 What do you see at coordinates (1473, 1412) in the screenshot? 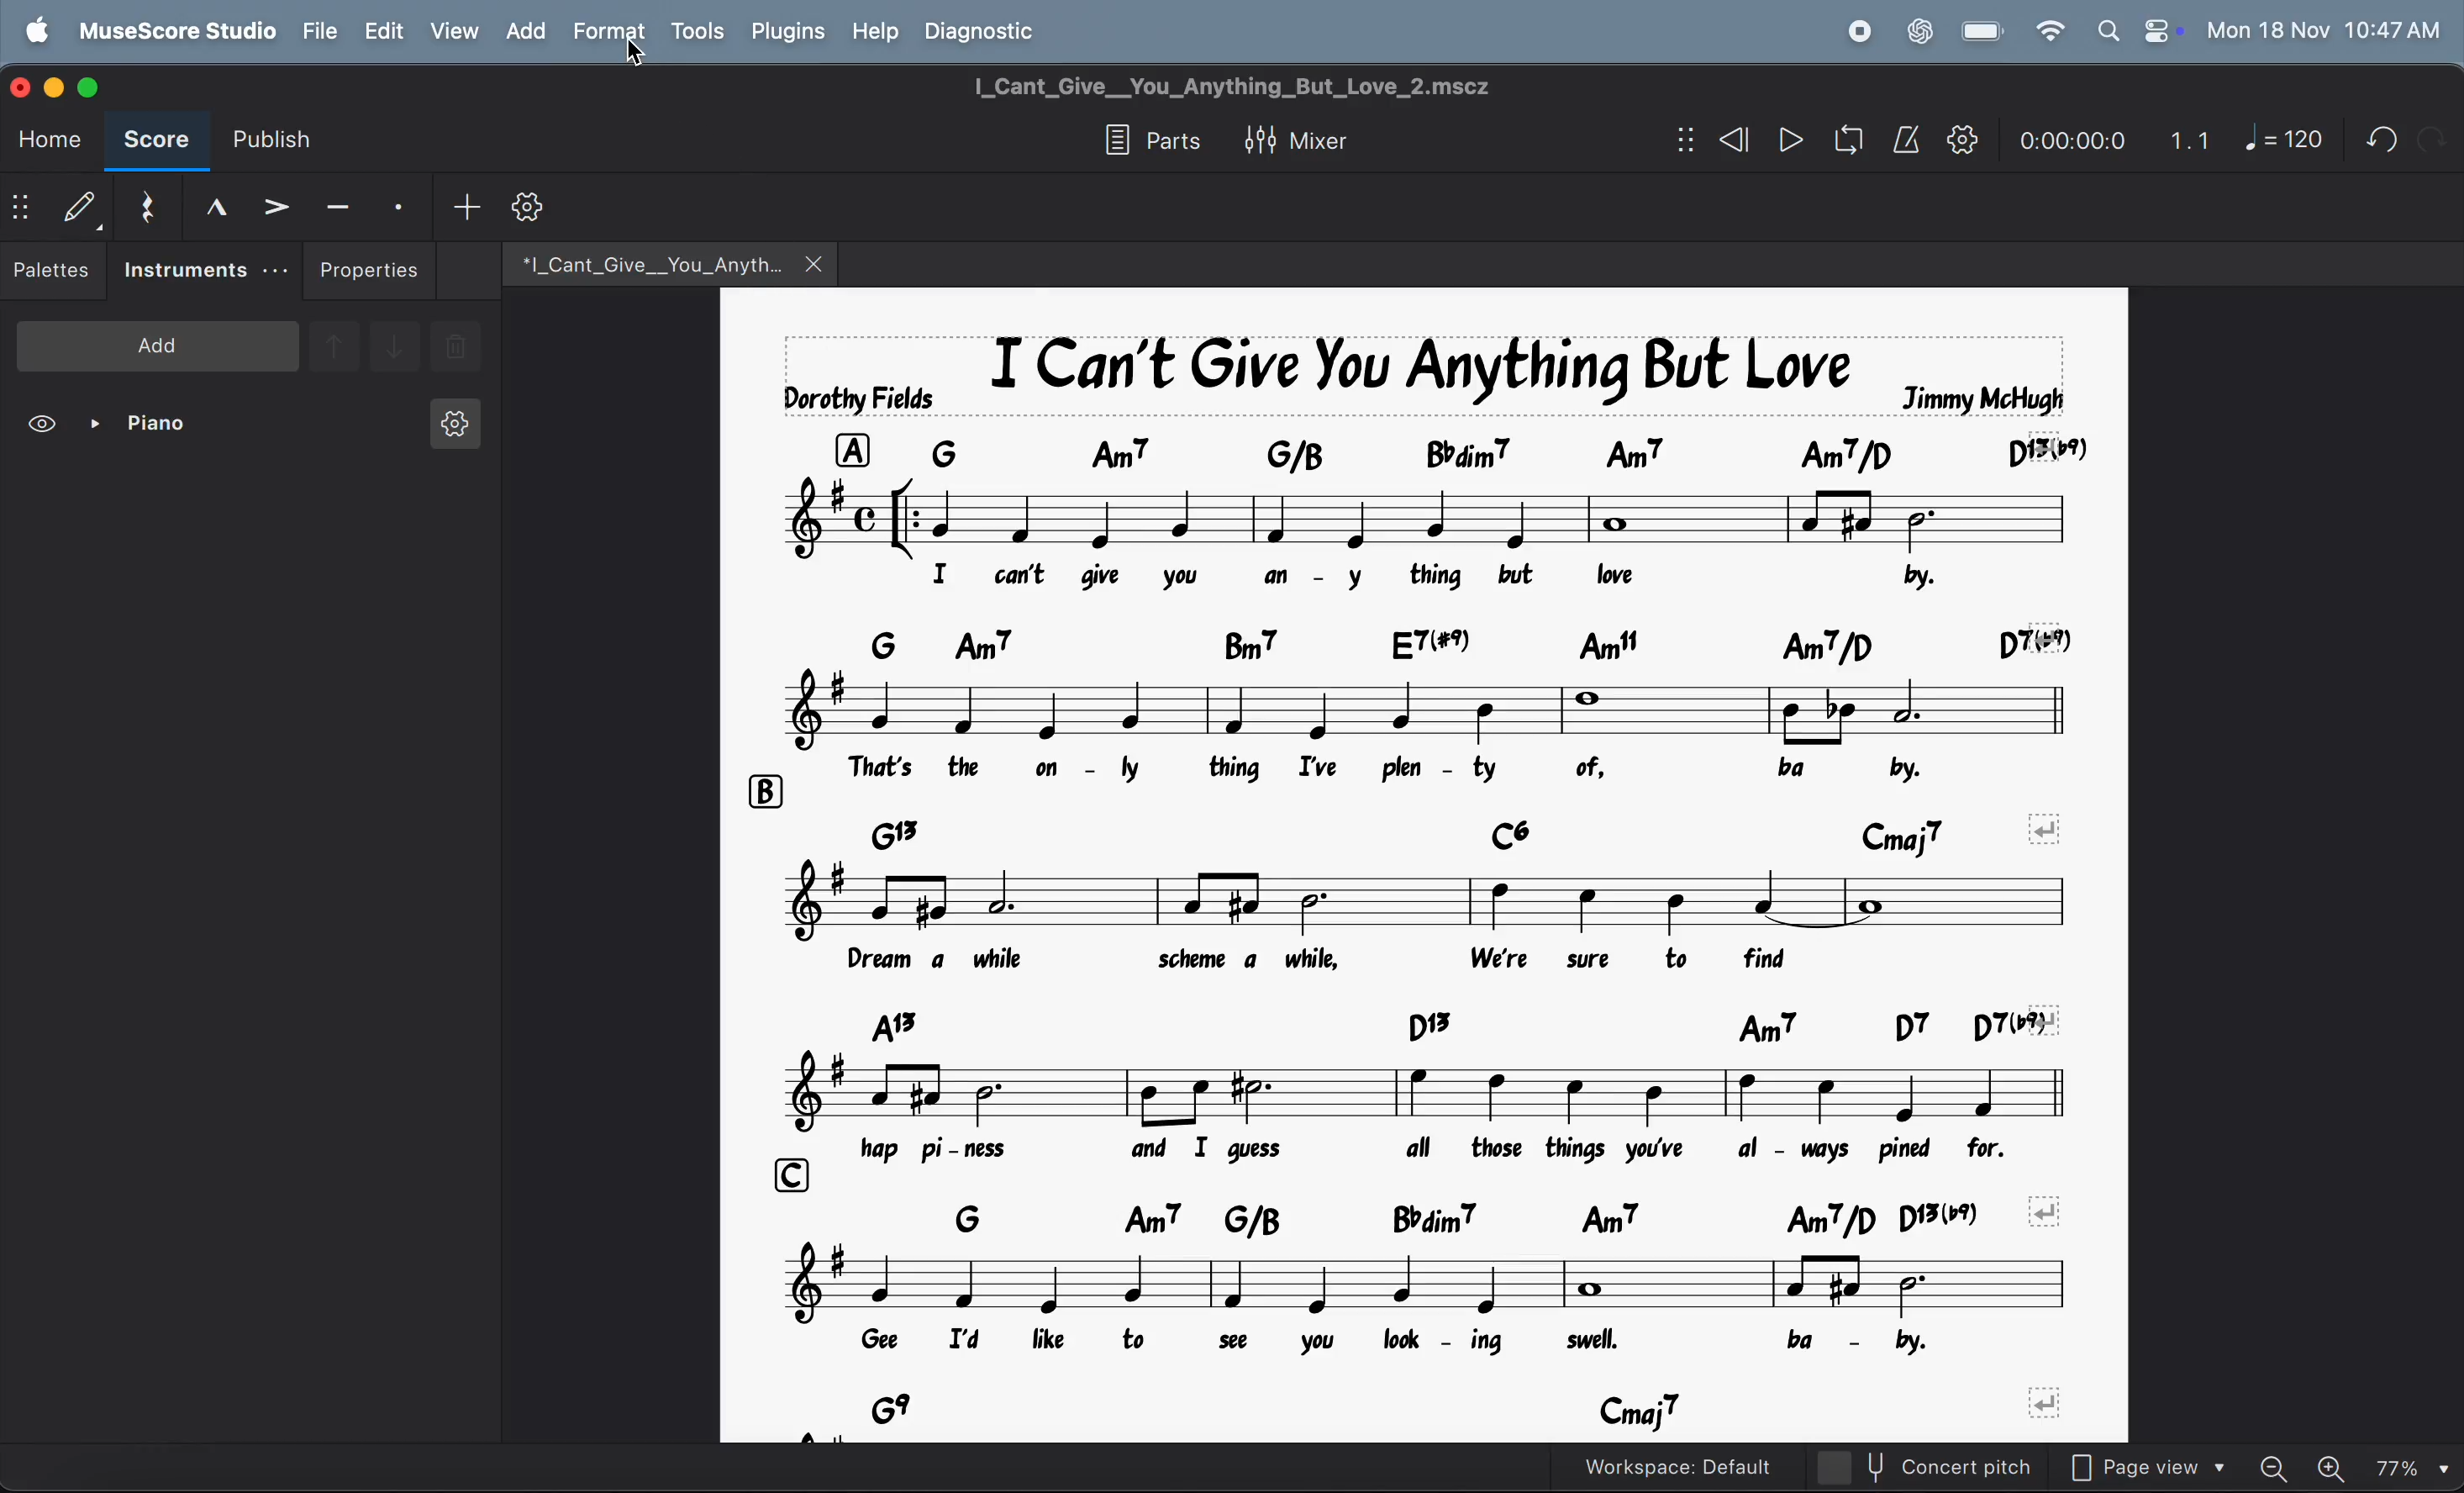
I see `chord symbols` at bounding box center [1473, 1412].